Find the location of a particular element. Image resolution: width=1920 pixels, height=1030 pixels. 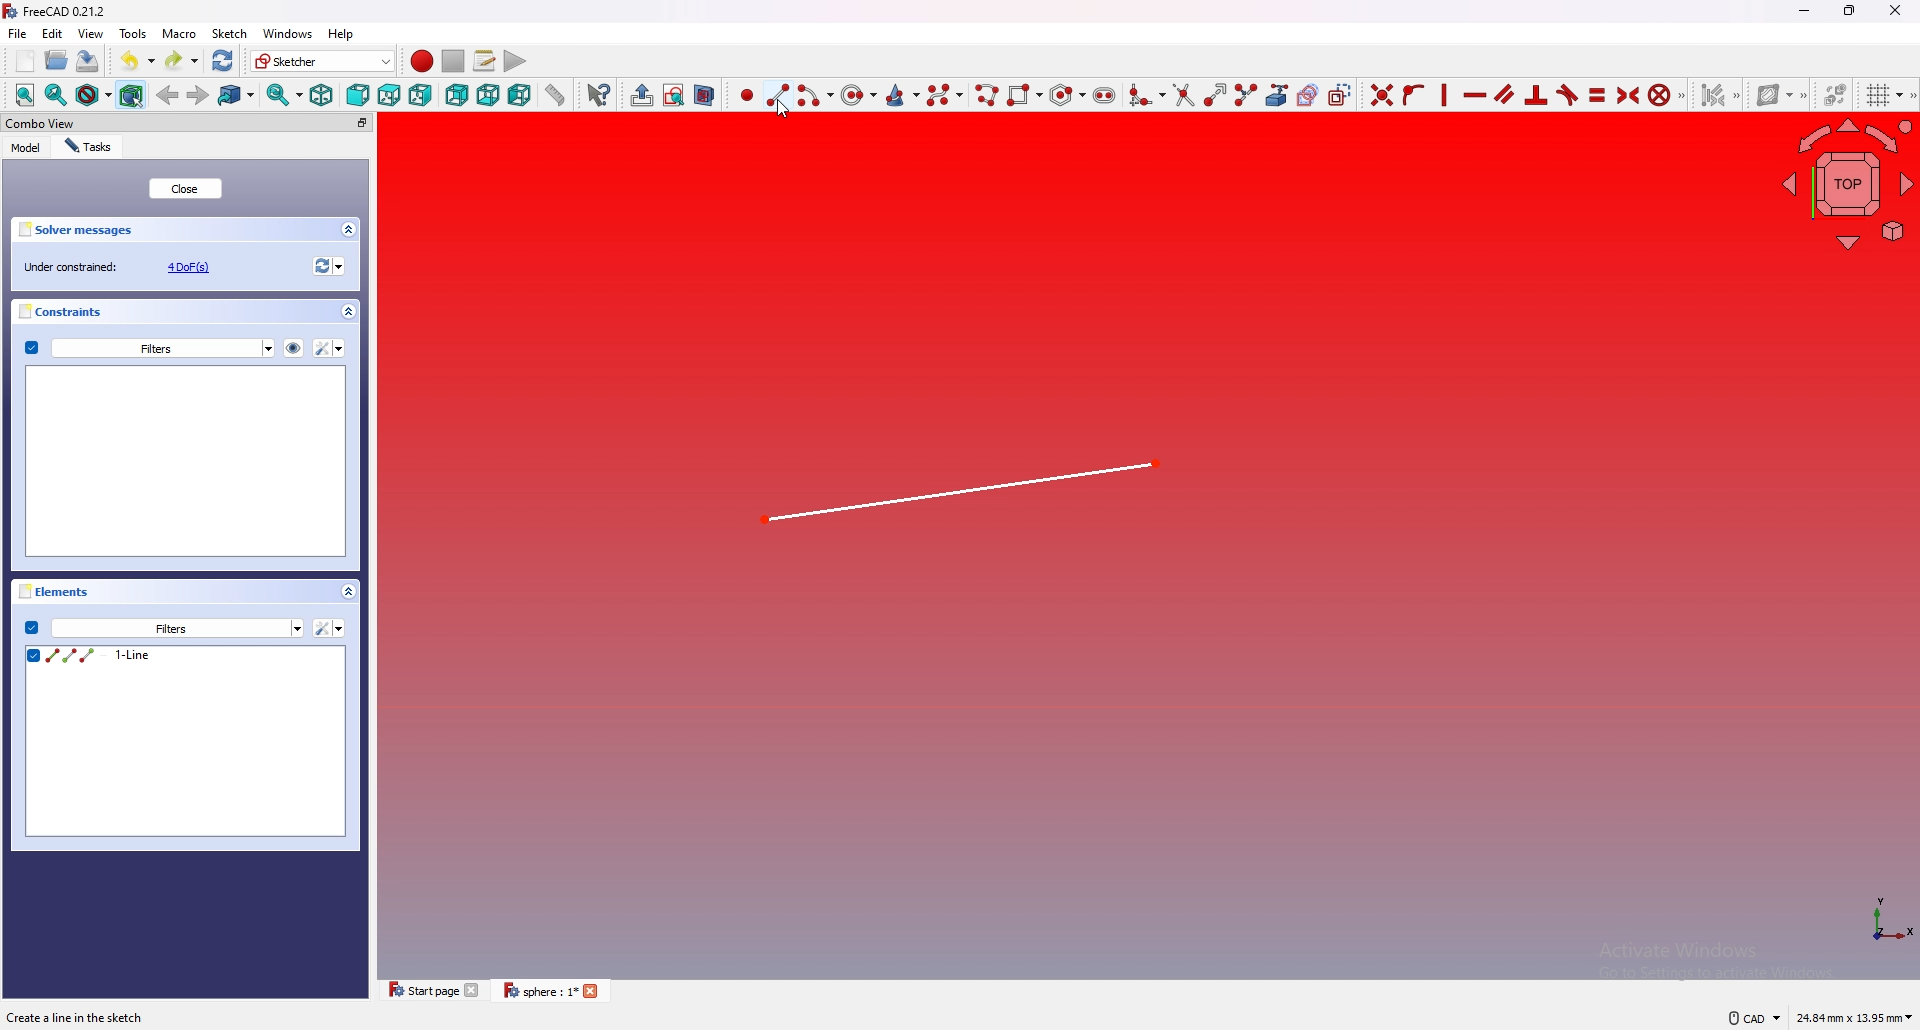

Execute macro is located at coordinates (513, 60).